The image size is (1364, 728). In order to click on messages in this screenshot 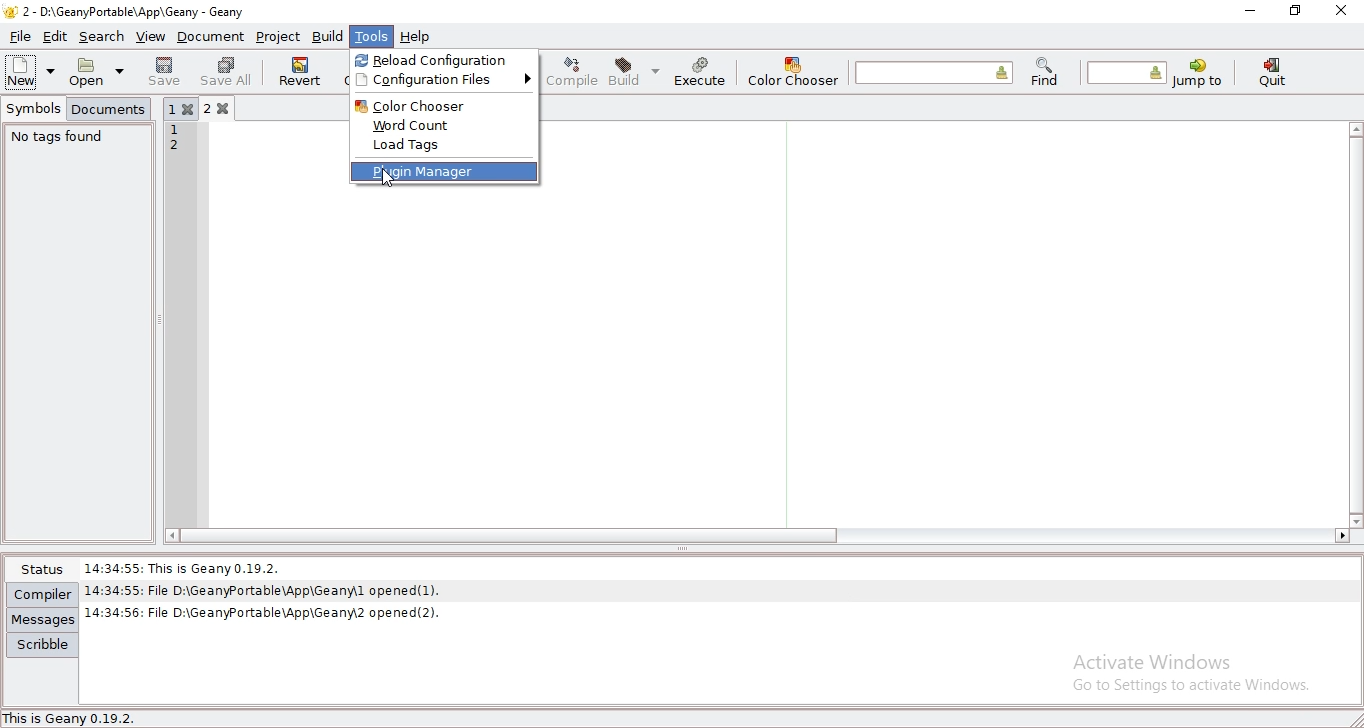, I will do `click(43, 619)`.